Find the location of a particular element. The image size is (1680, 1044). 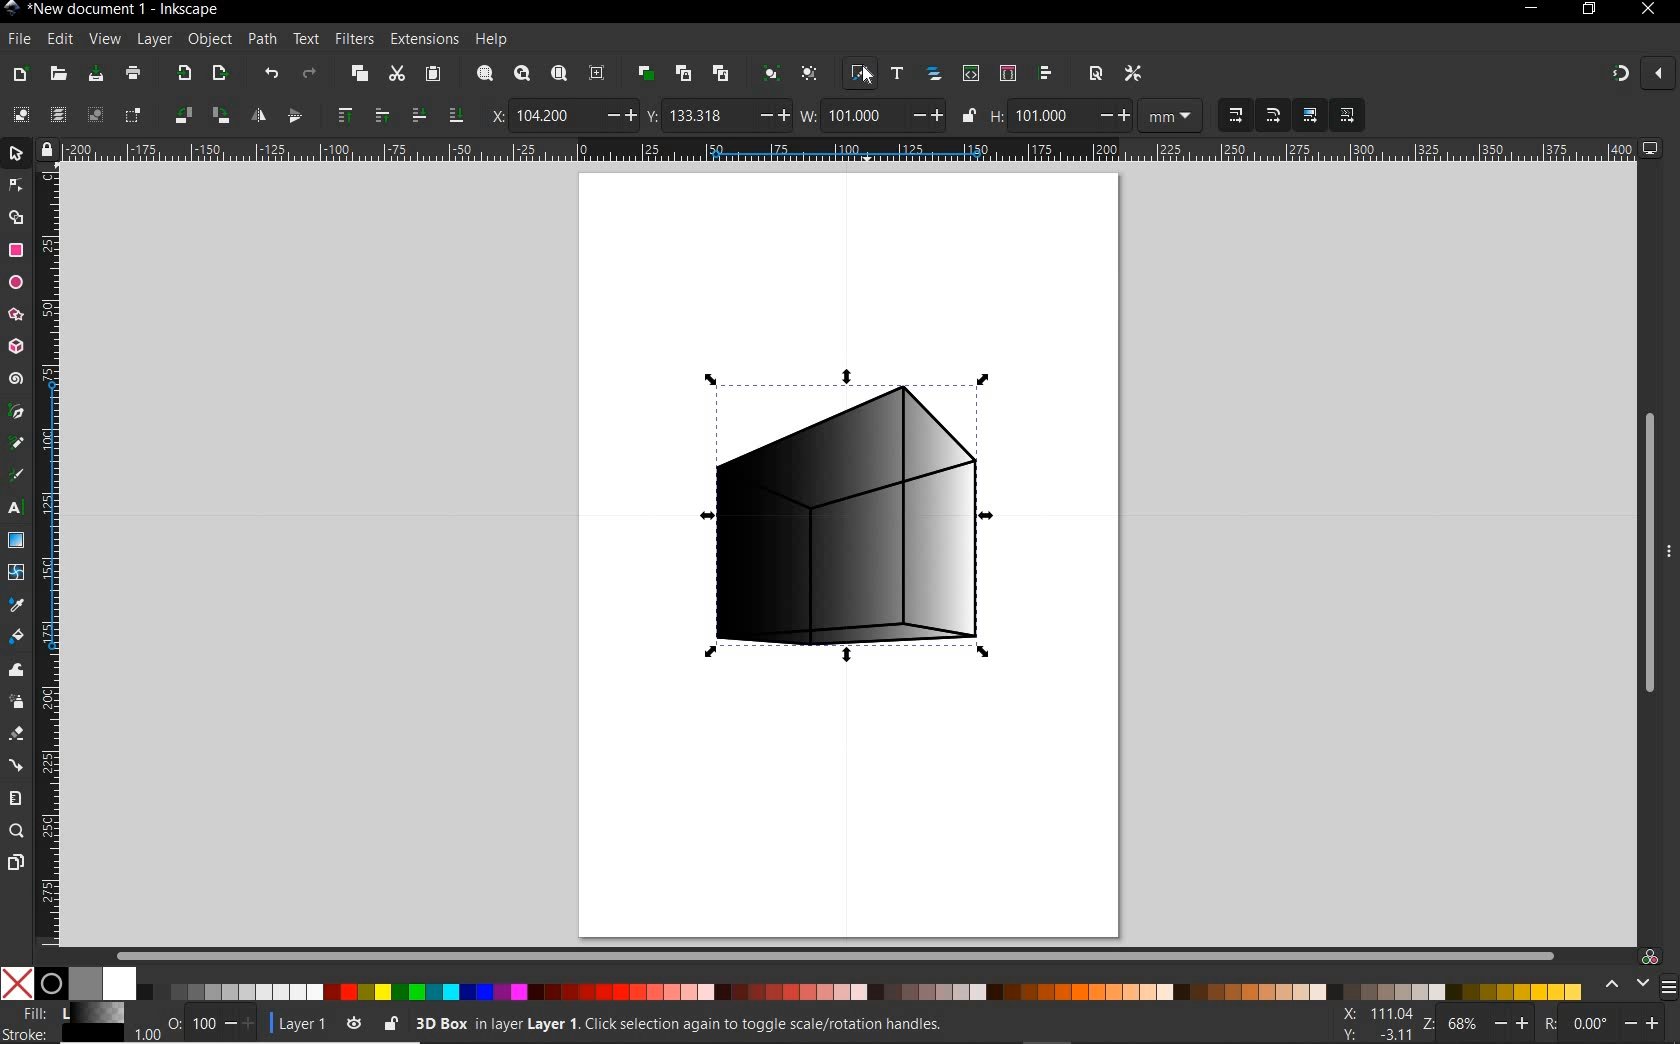

PAINT BUCKET TOOL is located at coordinates (17, 638).